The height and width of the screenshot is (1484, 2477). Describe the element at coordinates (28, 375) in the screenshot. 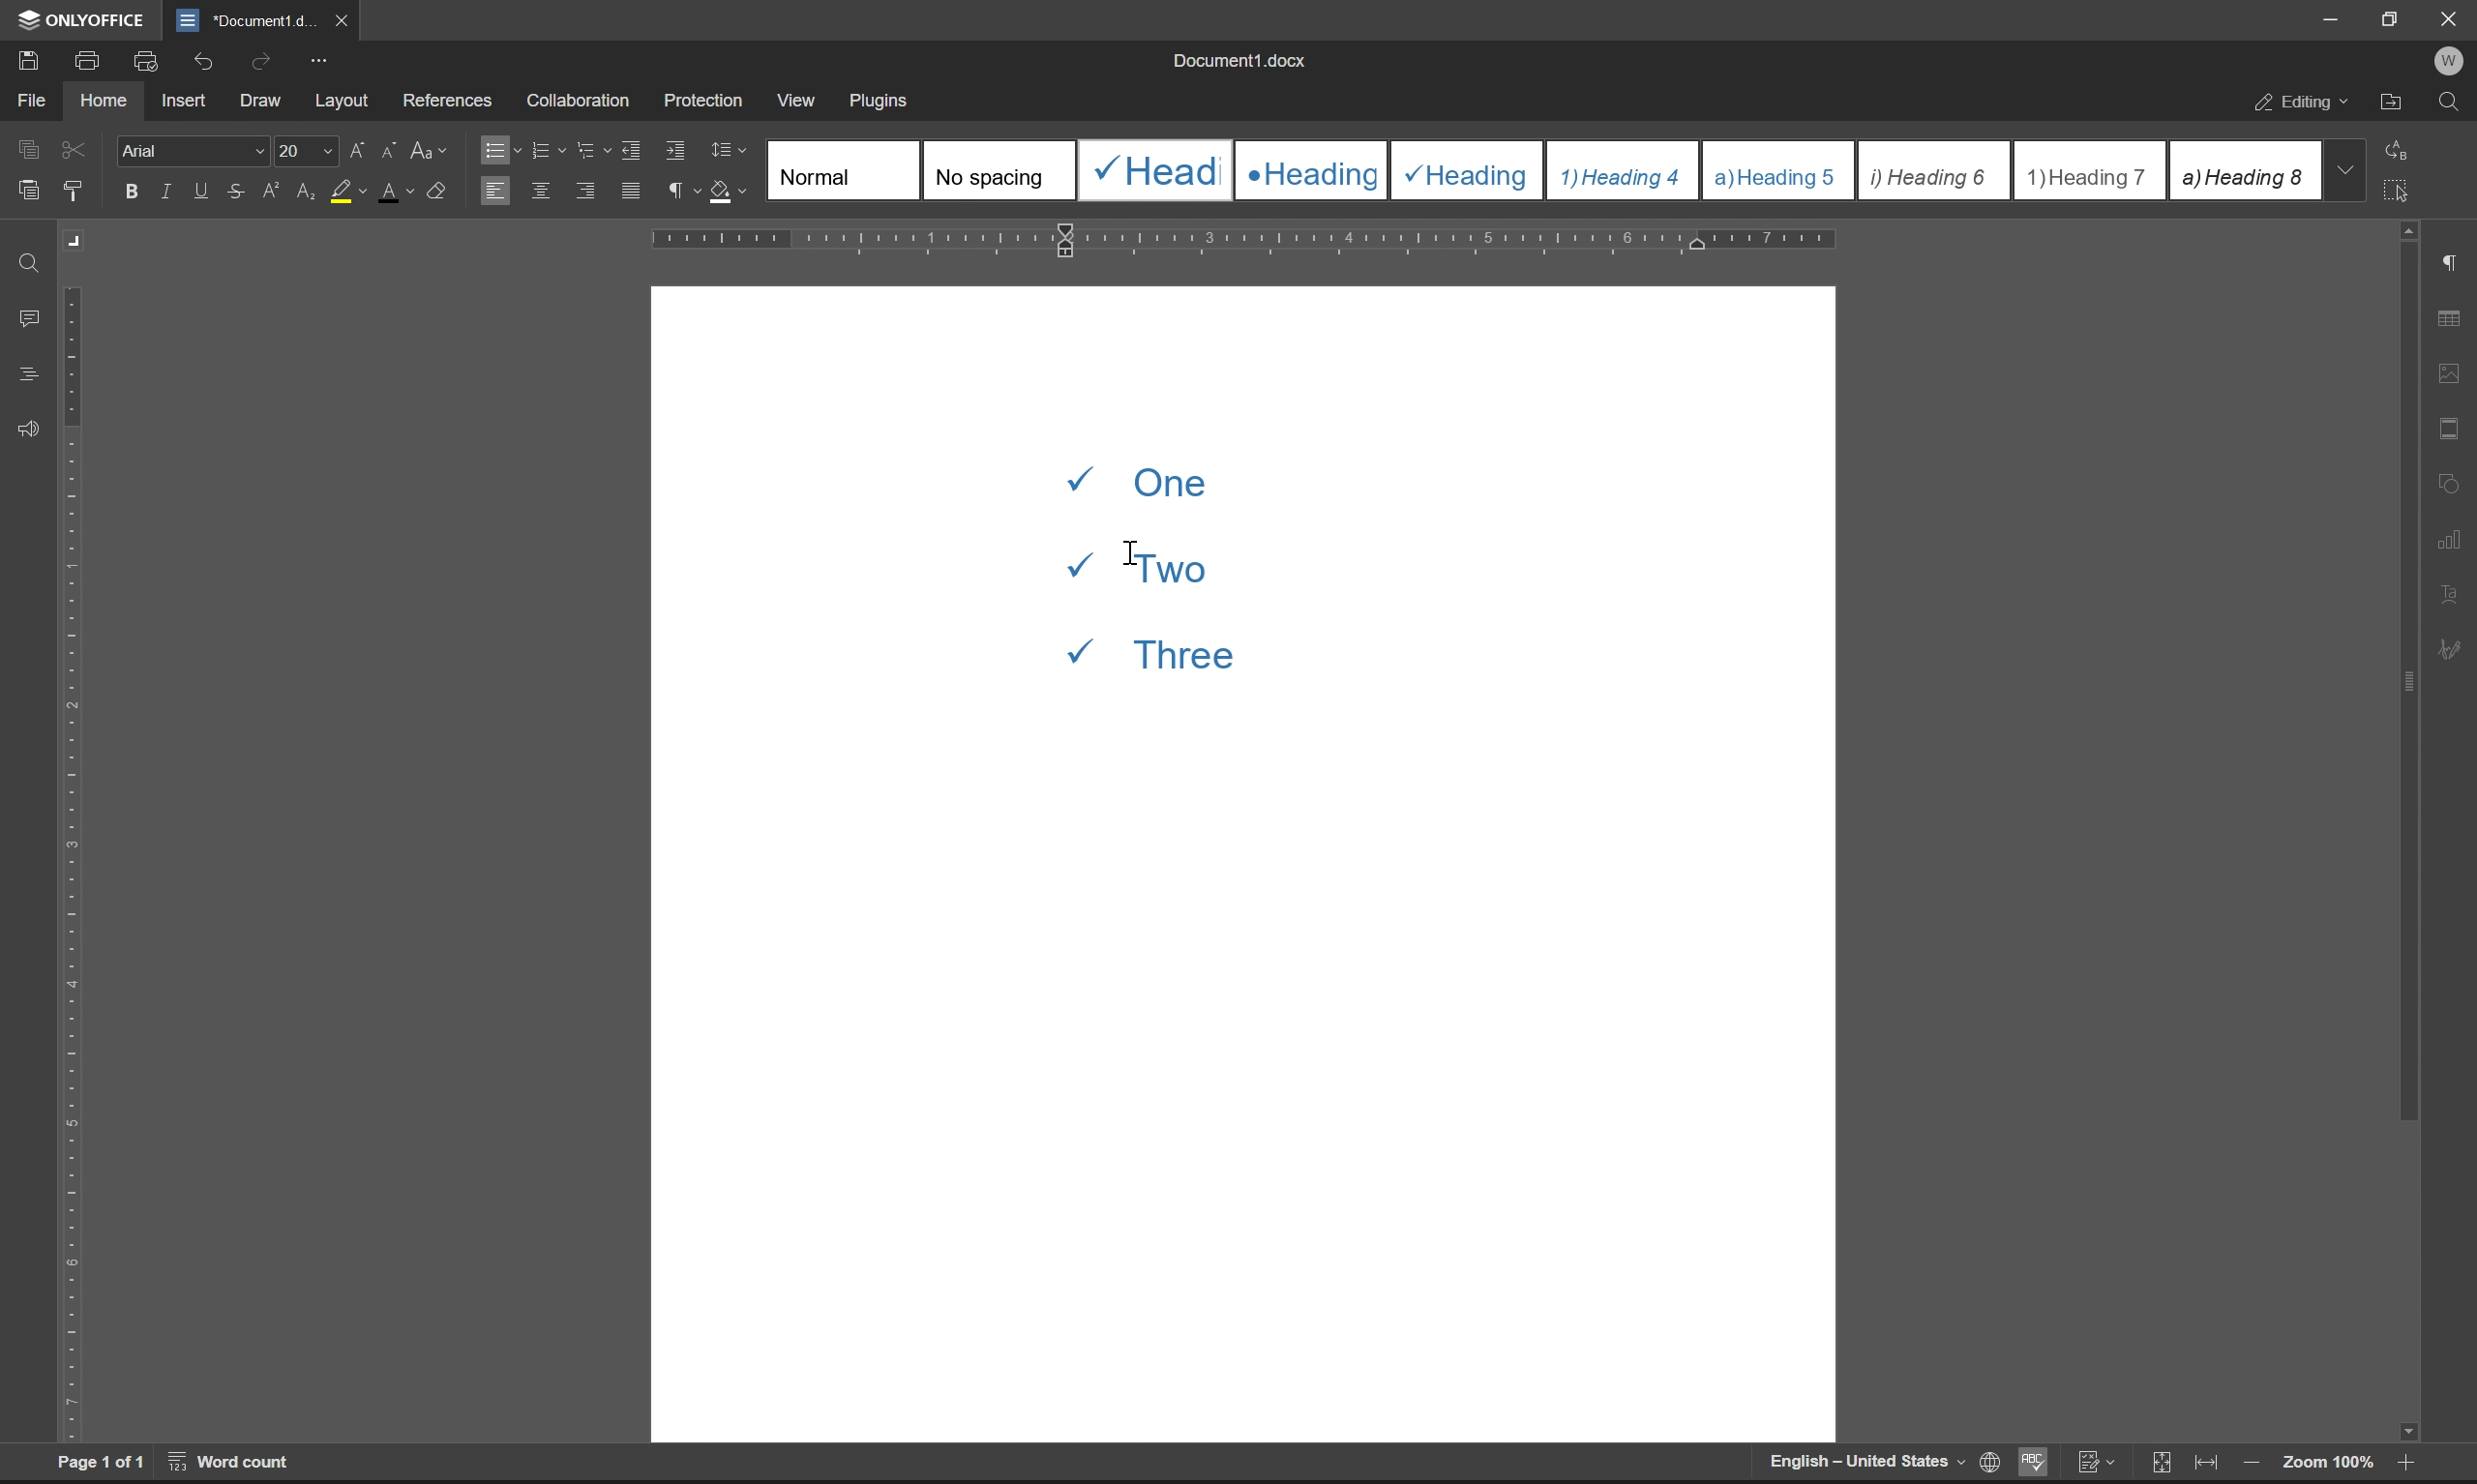

I see `headings` at that location.